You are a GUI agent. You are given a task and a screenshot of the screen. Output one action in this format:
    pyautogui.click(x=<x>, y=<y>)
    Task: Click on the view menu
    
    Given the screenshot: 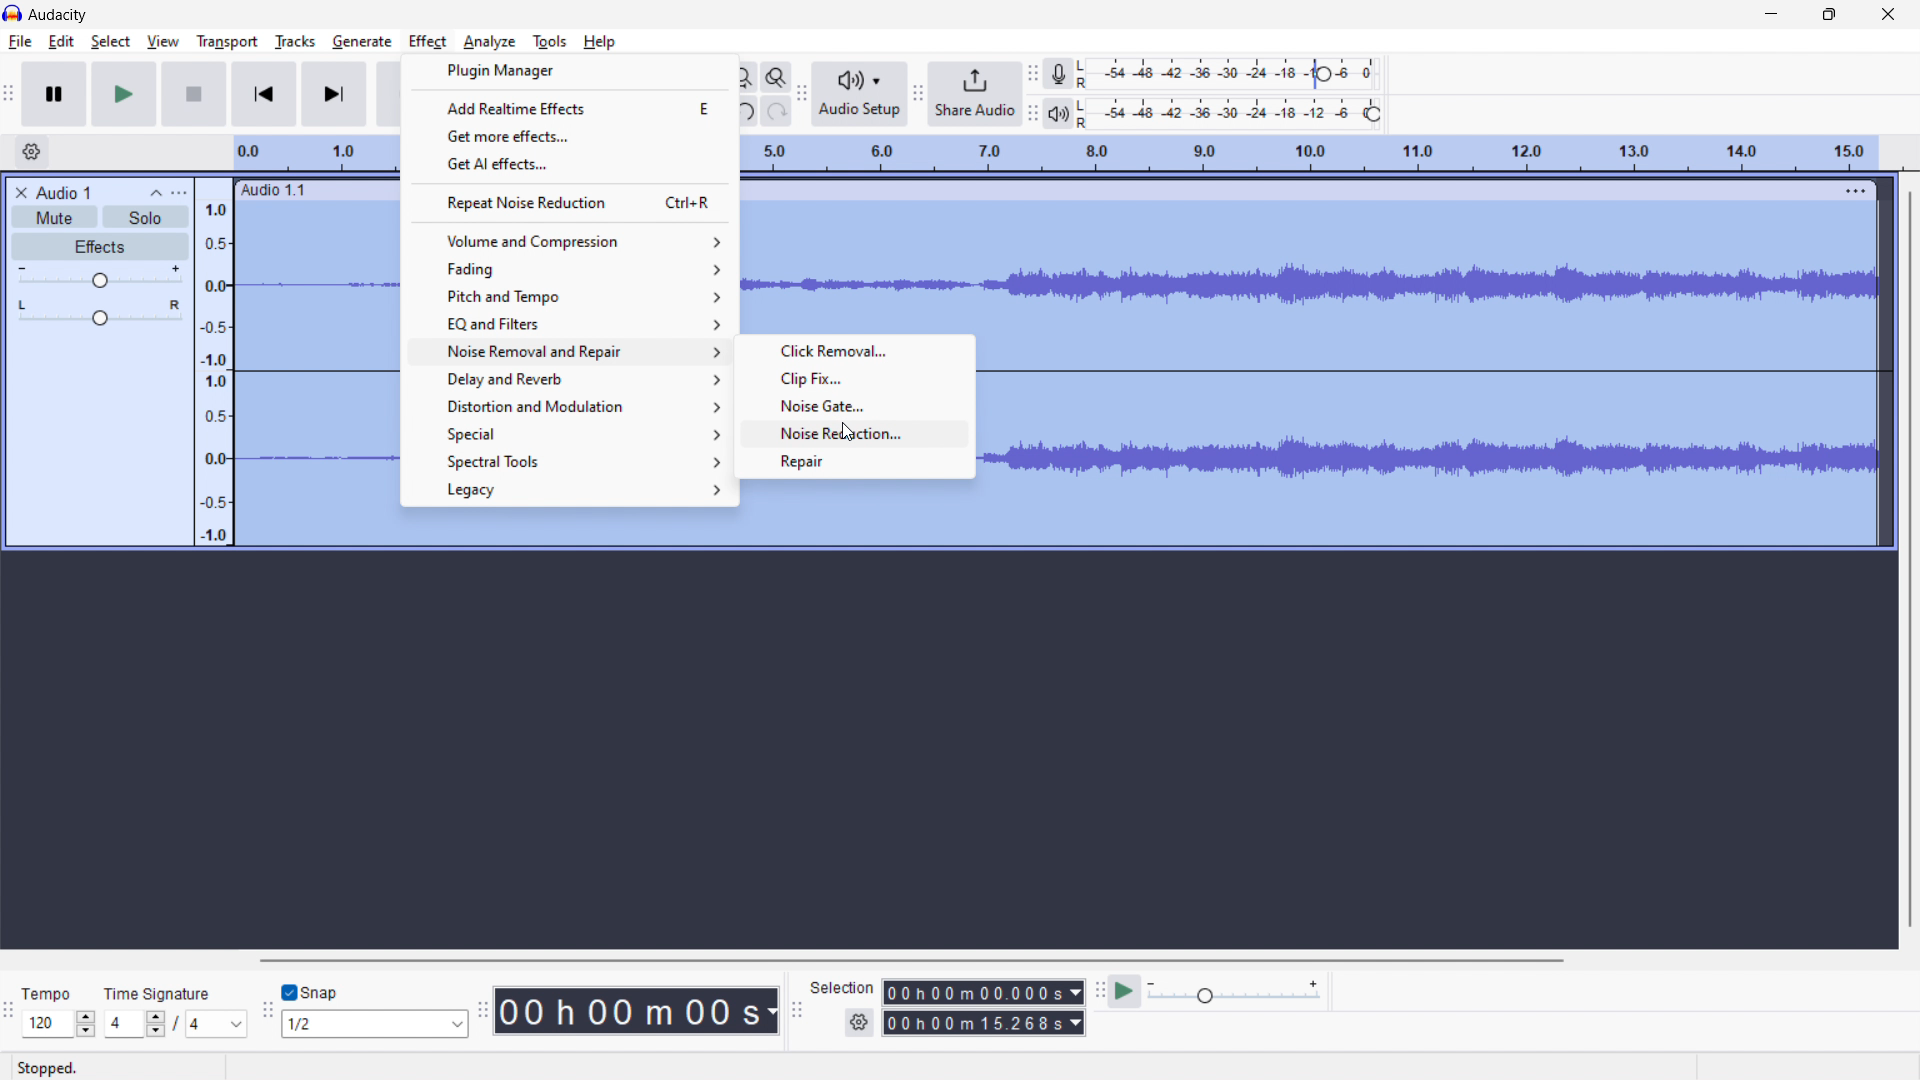 What is the action you would take?
    pyautogui.click(x=181, y=193)
    